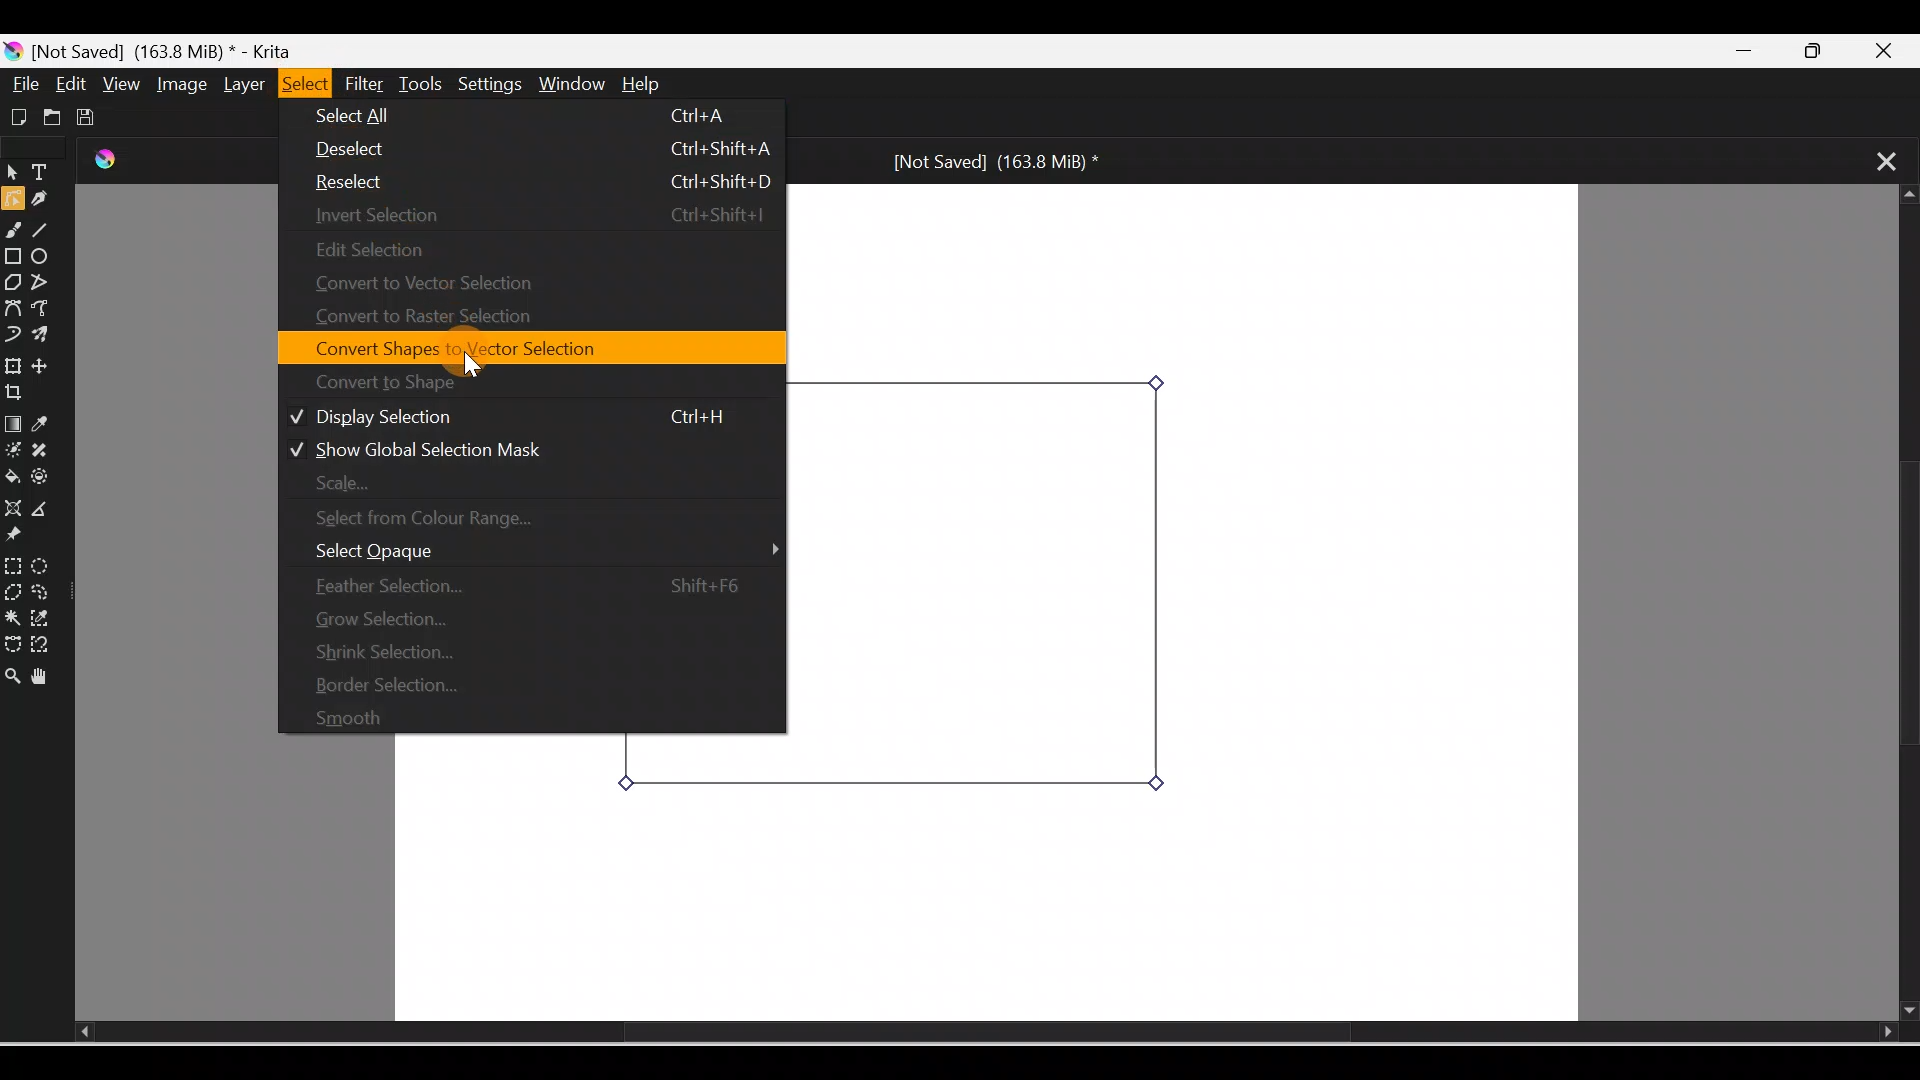  What do you see at coordinates (300, 83) in the screenshot?
I see `Select` at bounding box center [300, 83].